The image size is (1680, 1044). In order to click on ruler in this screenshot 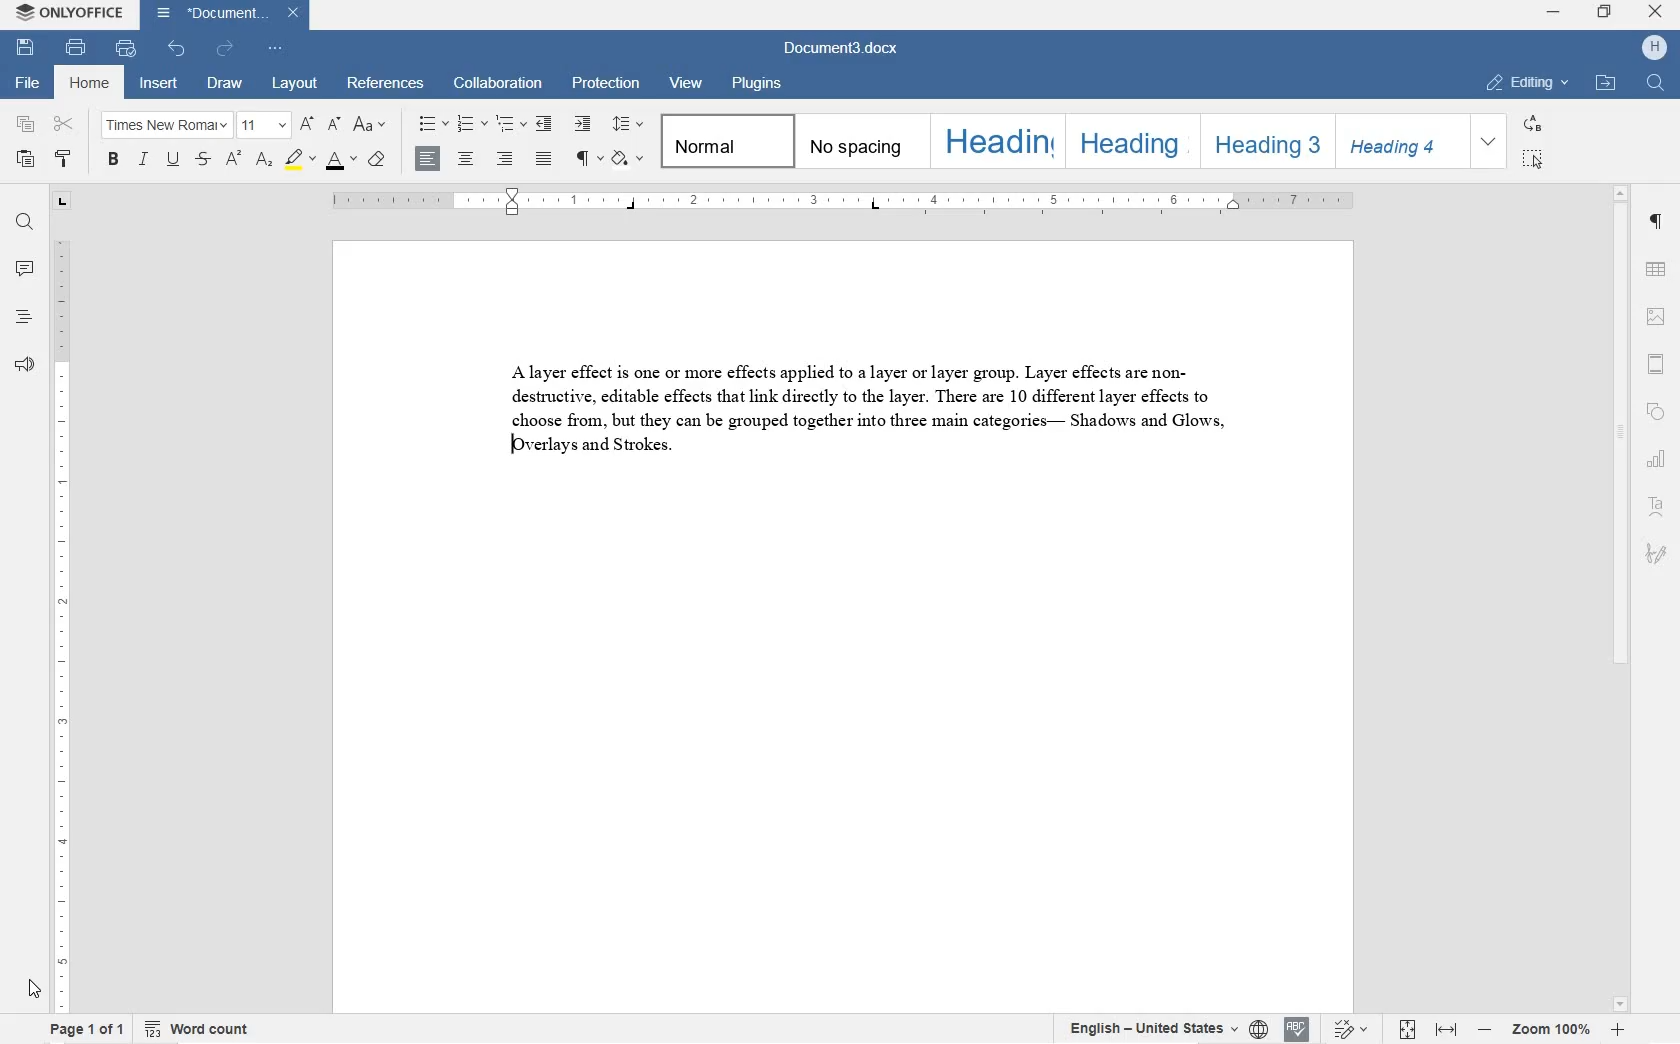, I will do `click(844, 202)`.